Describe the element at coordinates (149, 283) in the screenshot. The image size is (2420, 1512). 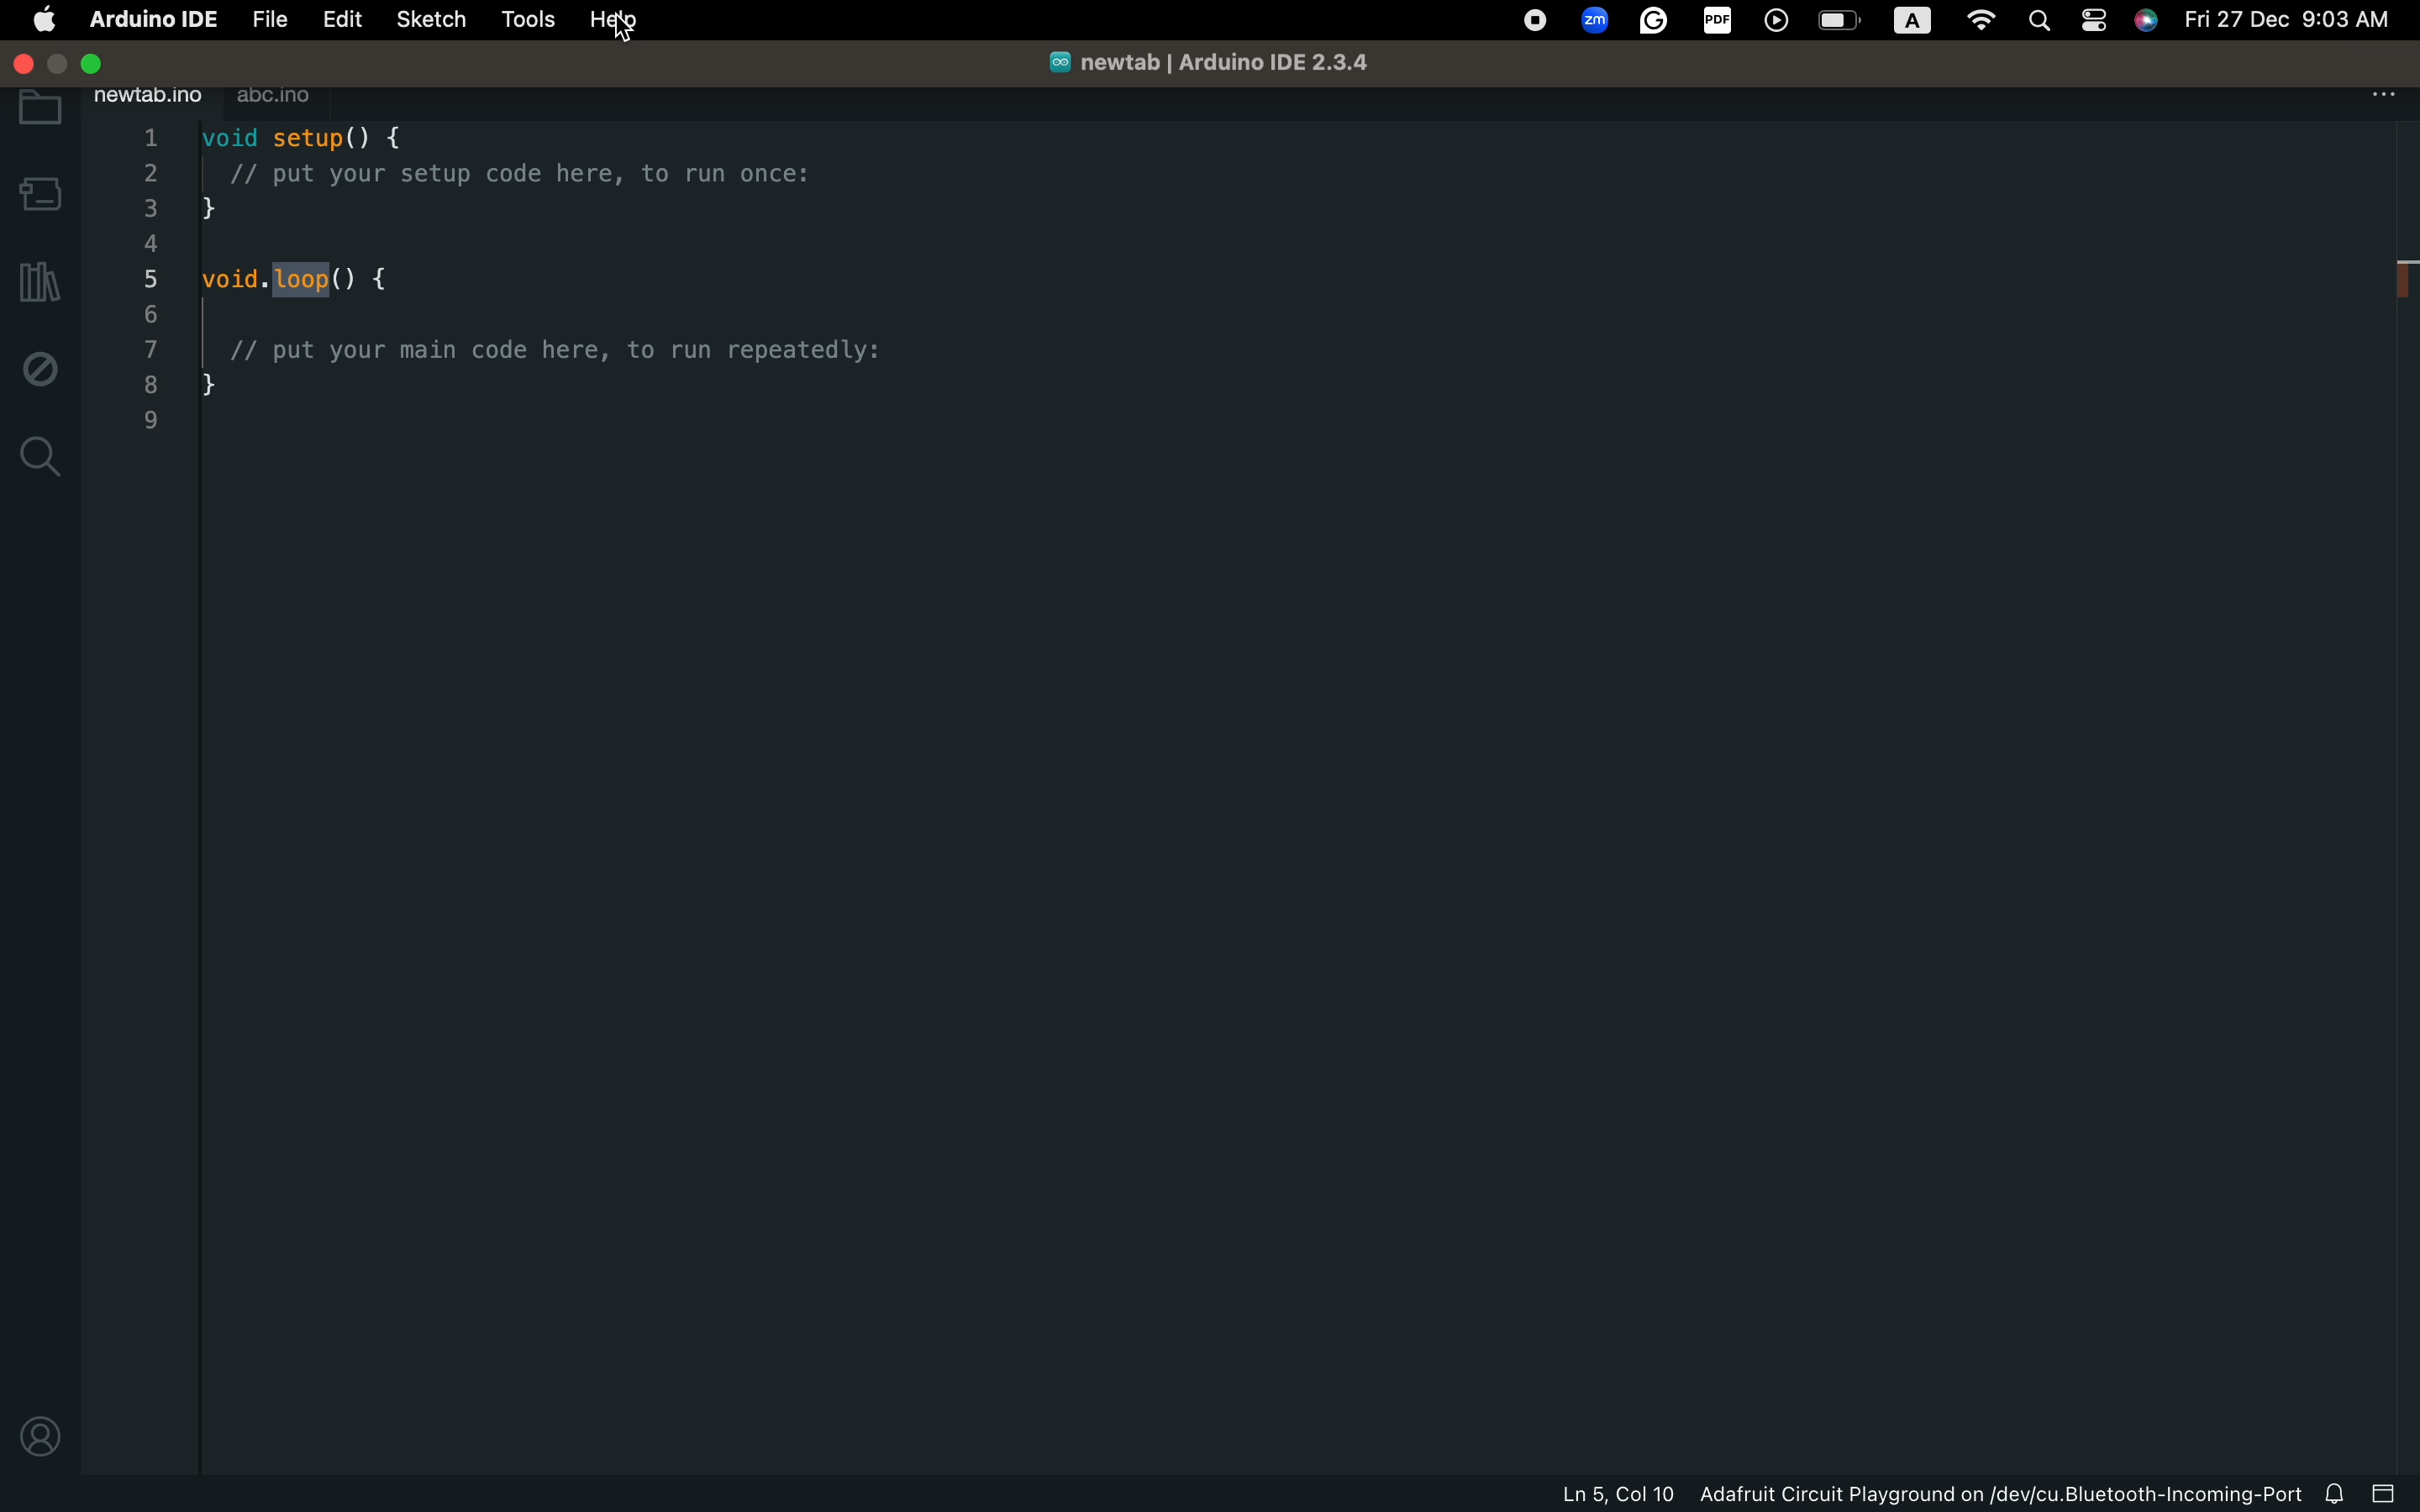
I see `line numbers` at that location.